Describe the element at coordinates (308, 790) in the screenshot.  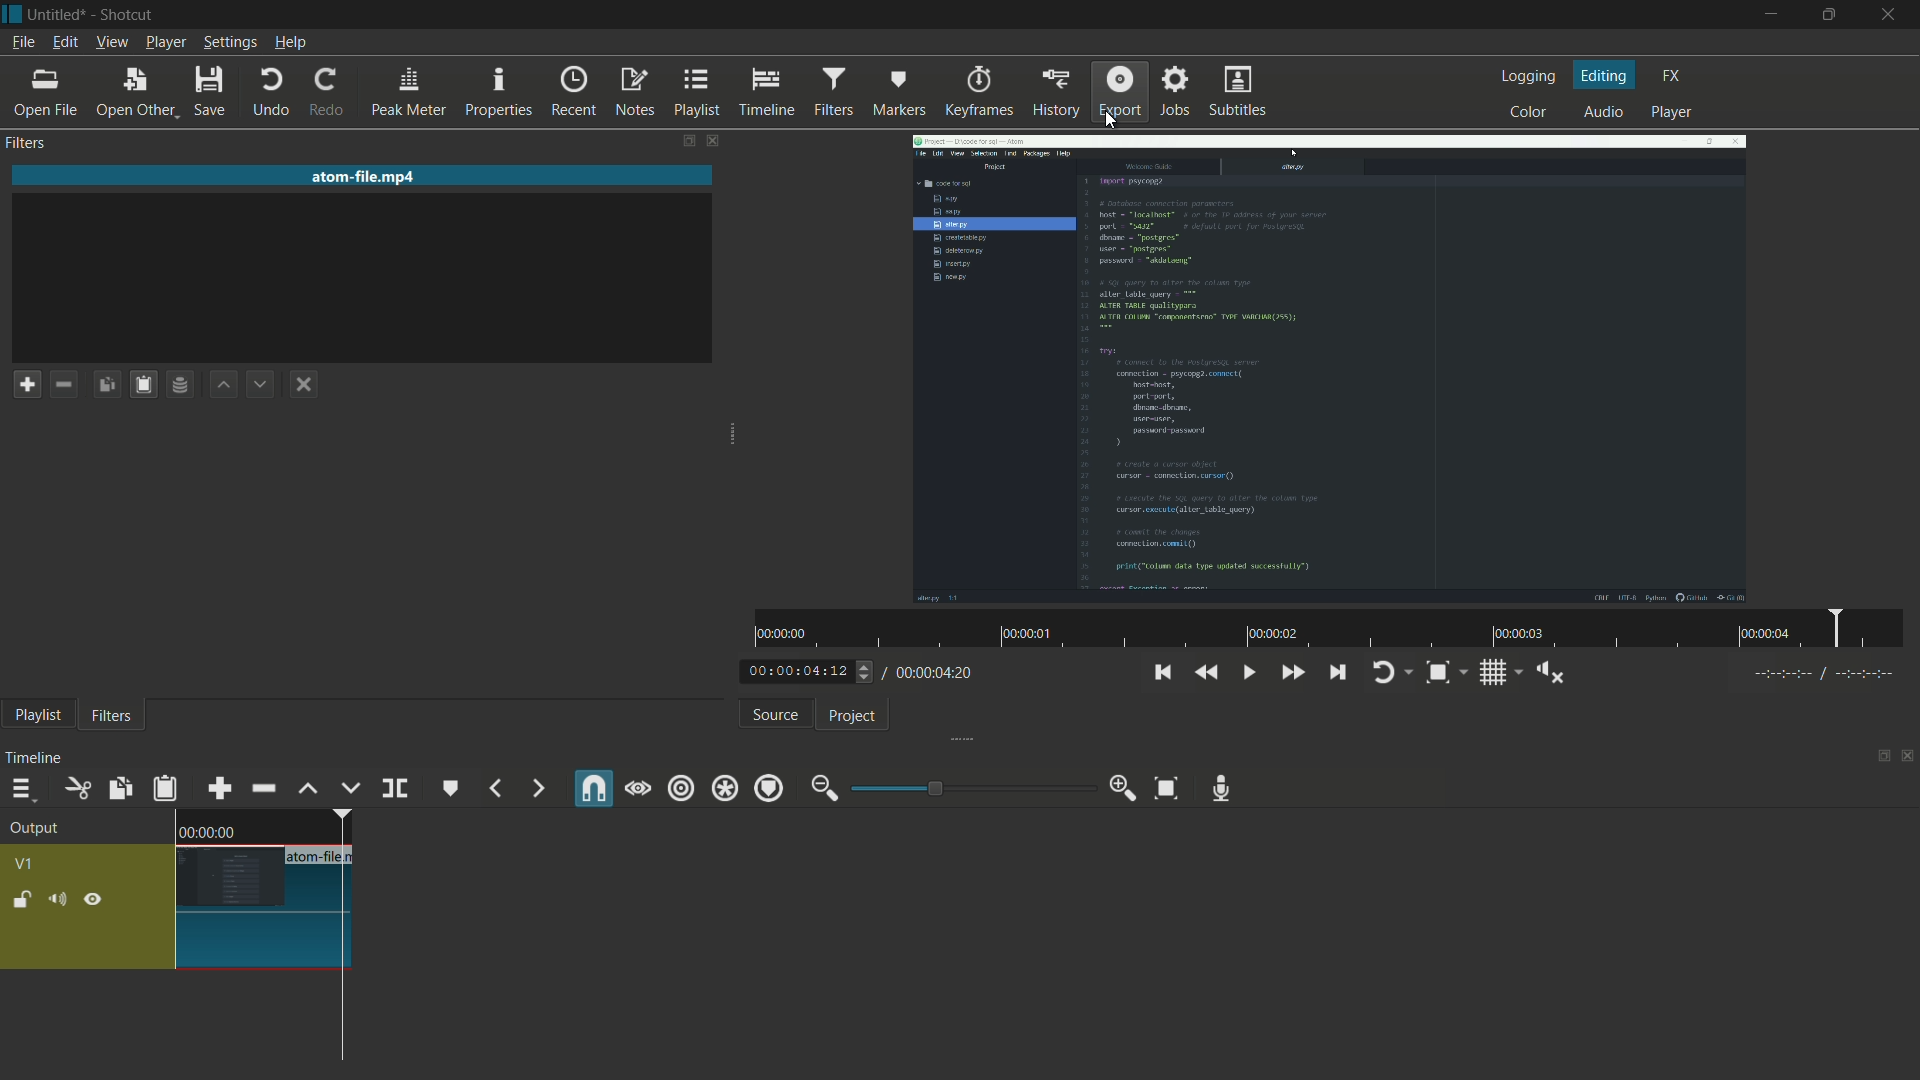
I see `lift` at that location.